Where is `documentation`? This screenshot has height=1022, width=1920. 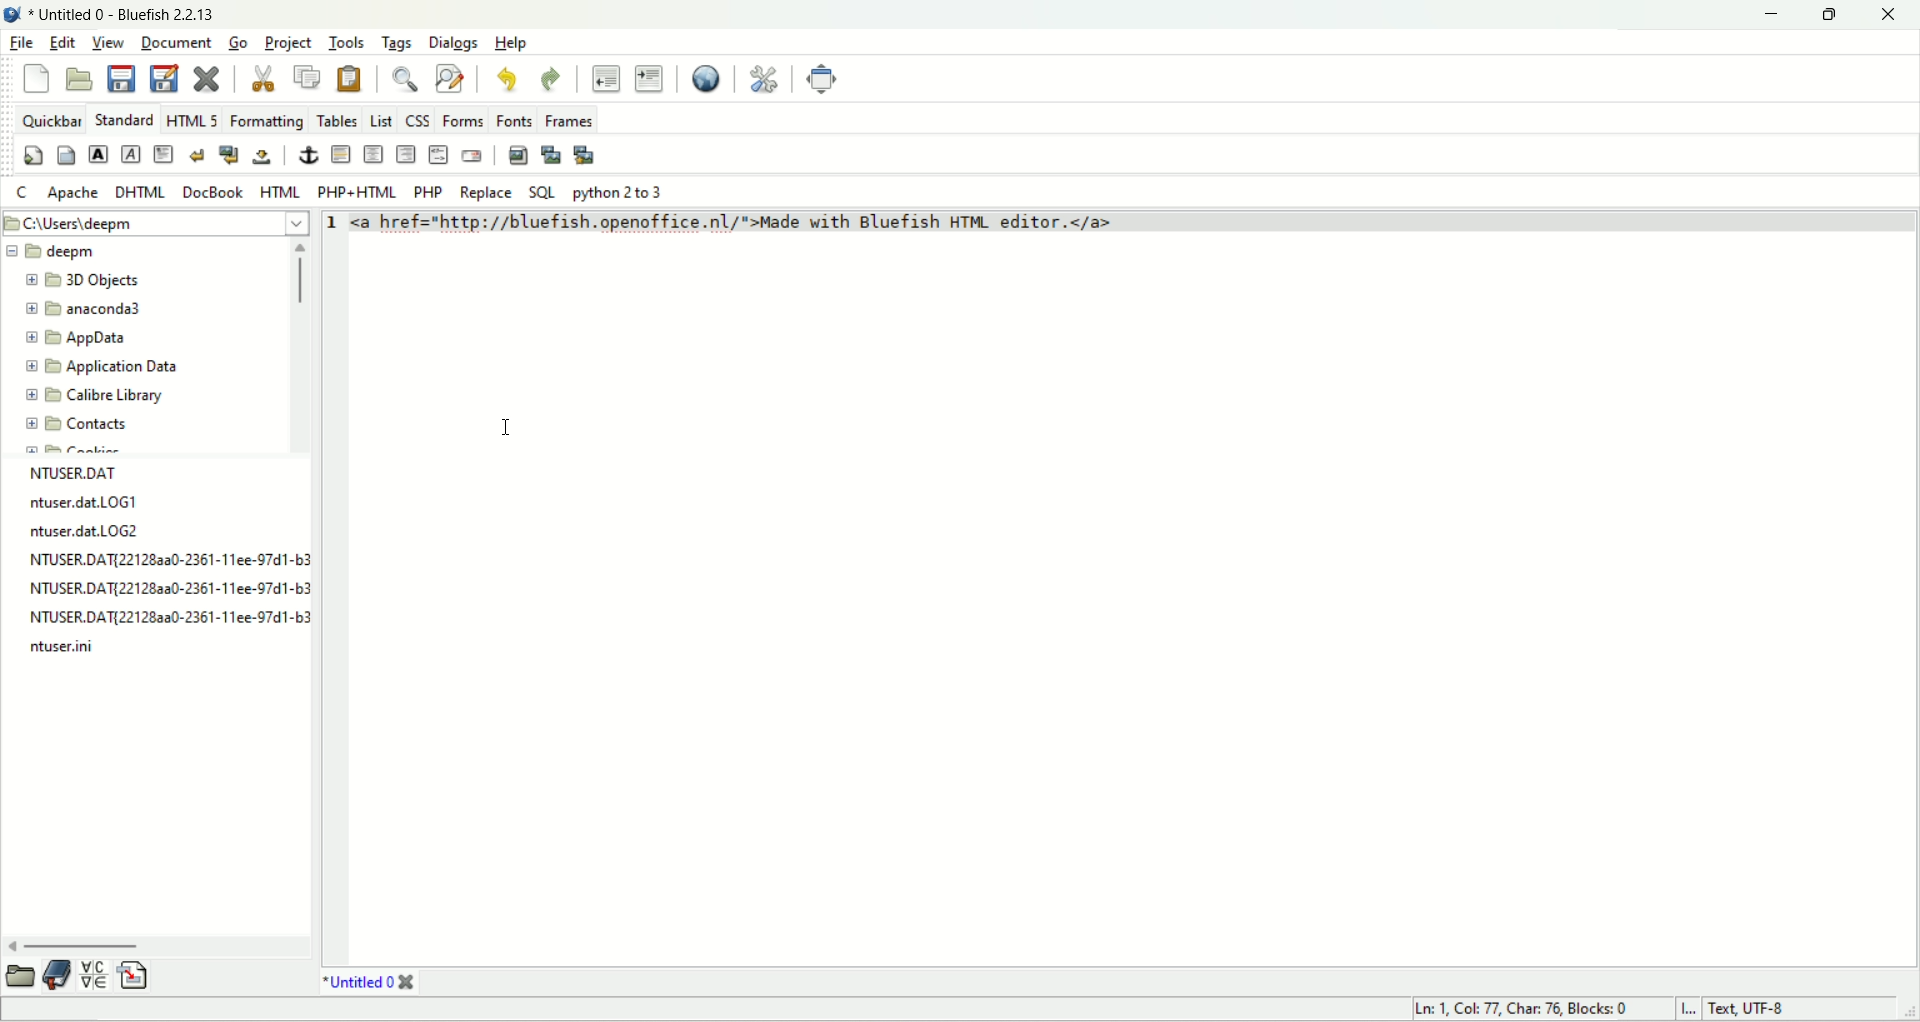 documentation is located at coordinates (59, 977).